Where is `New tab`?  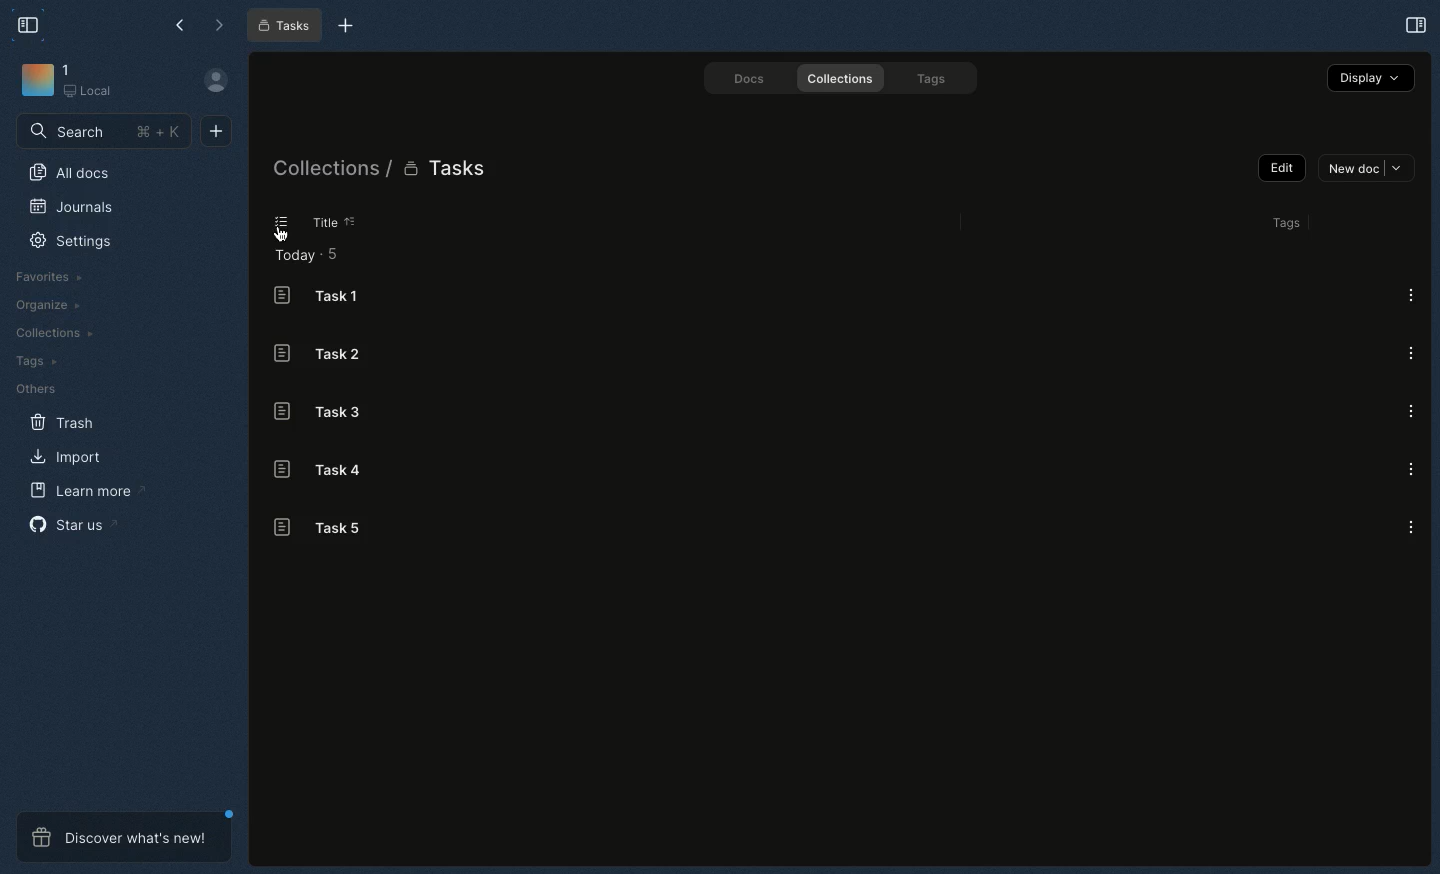 New tab is located at coordinates (346, 27).